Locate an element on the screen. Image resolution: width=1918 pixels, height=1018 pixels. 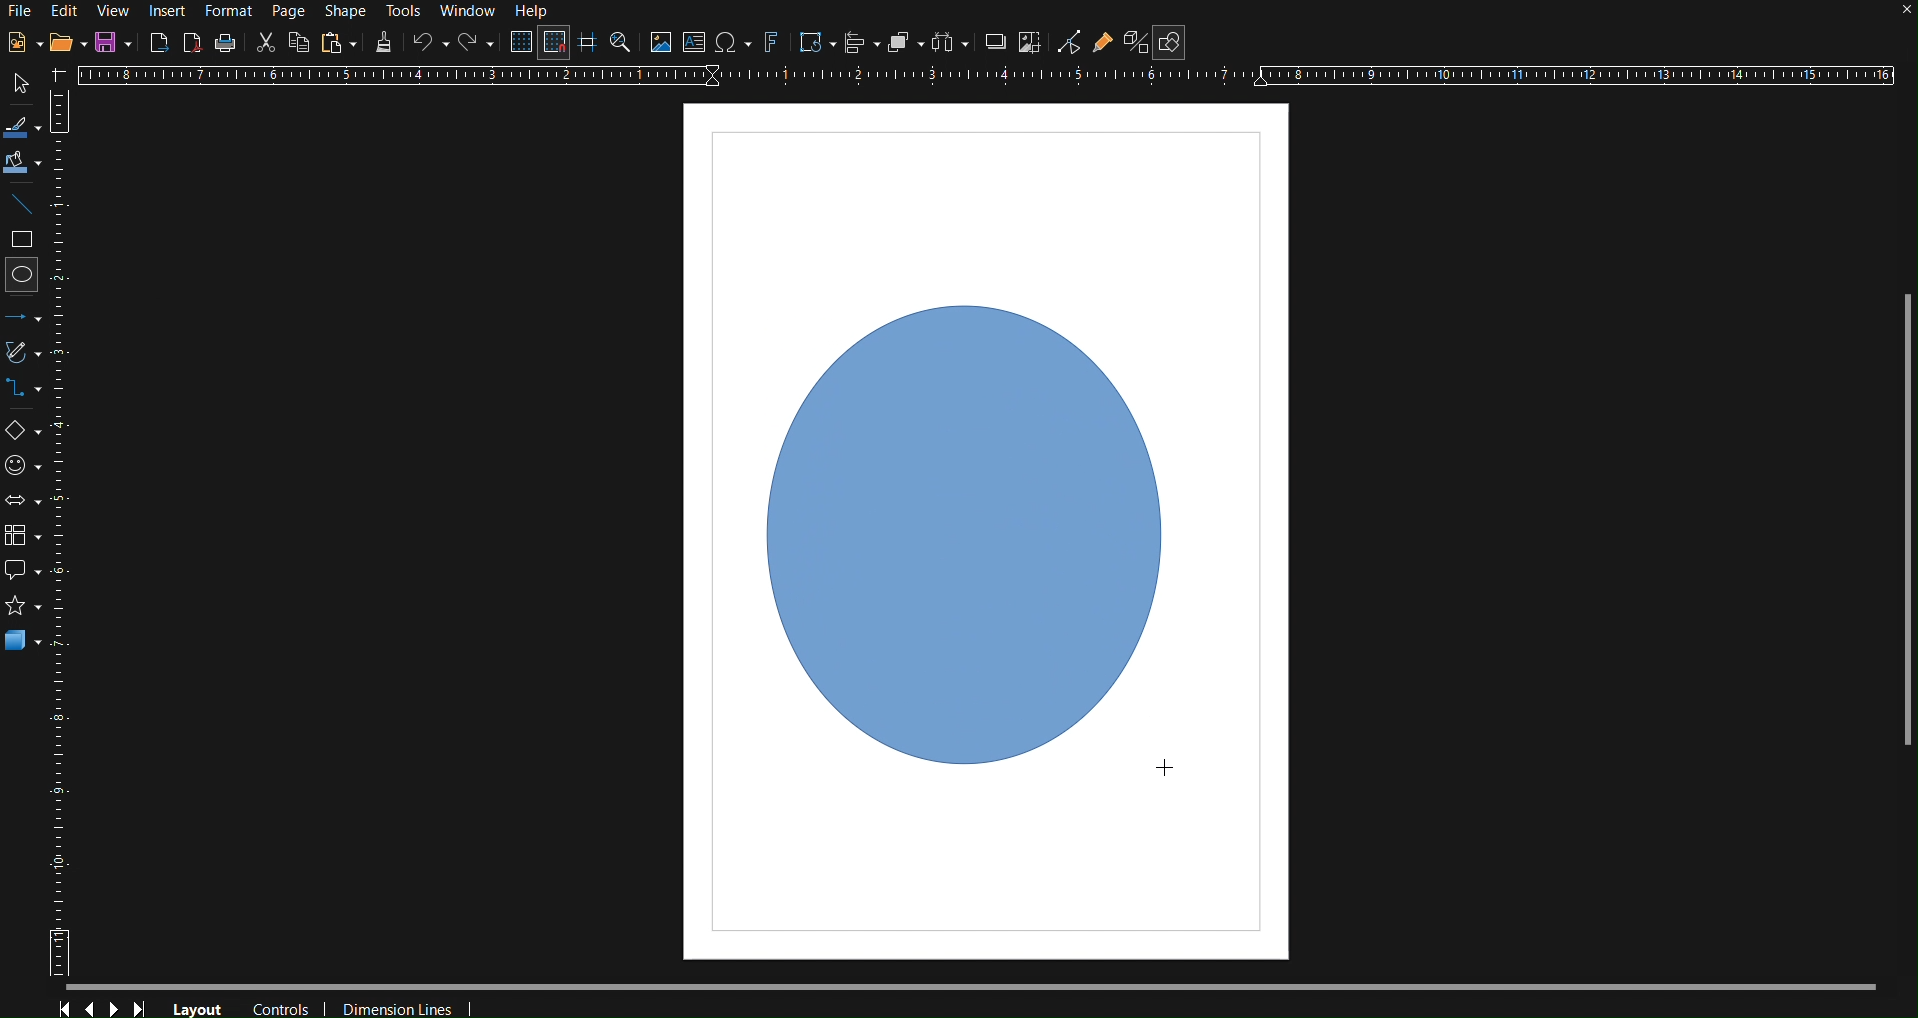
Cursor is located at coordinates (1166, 768).